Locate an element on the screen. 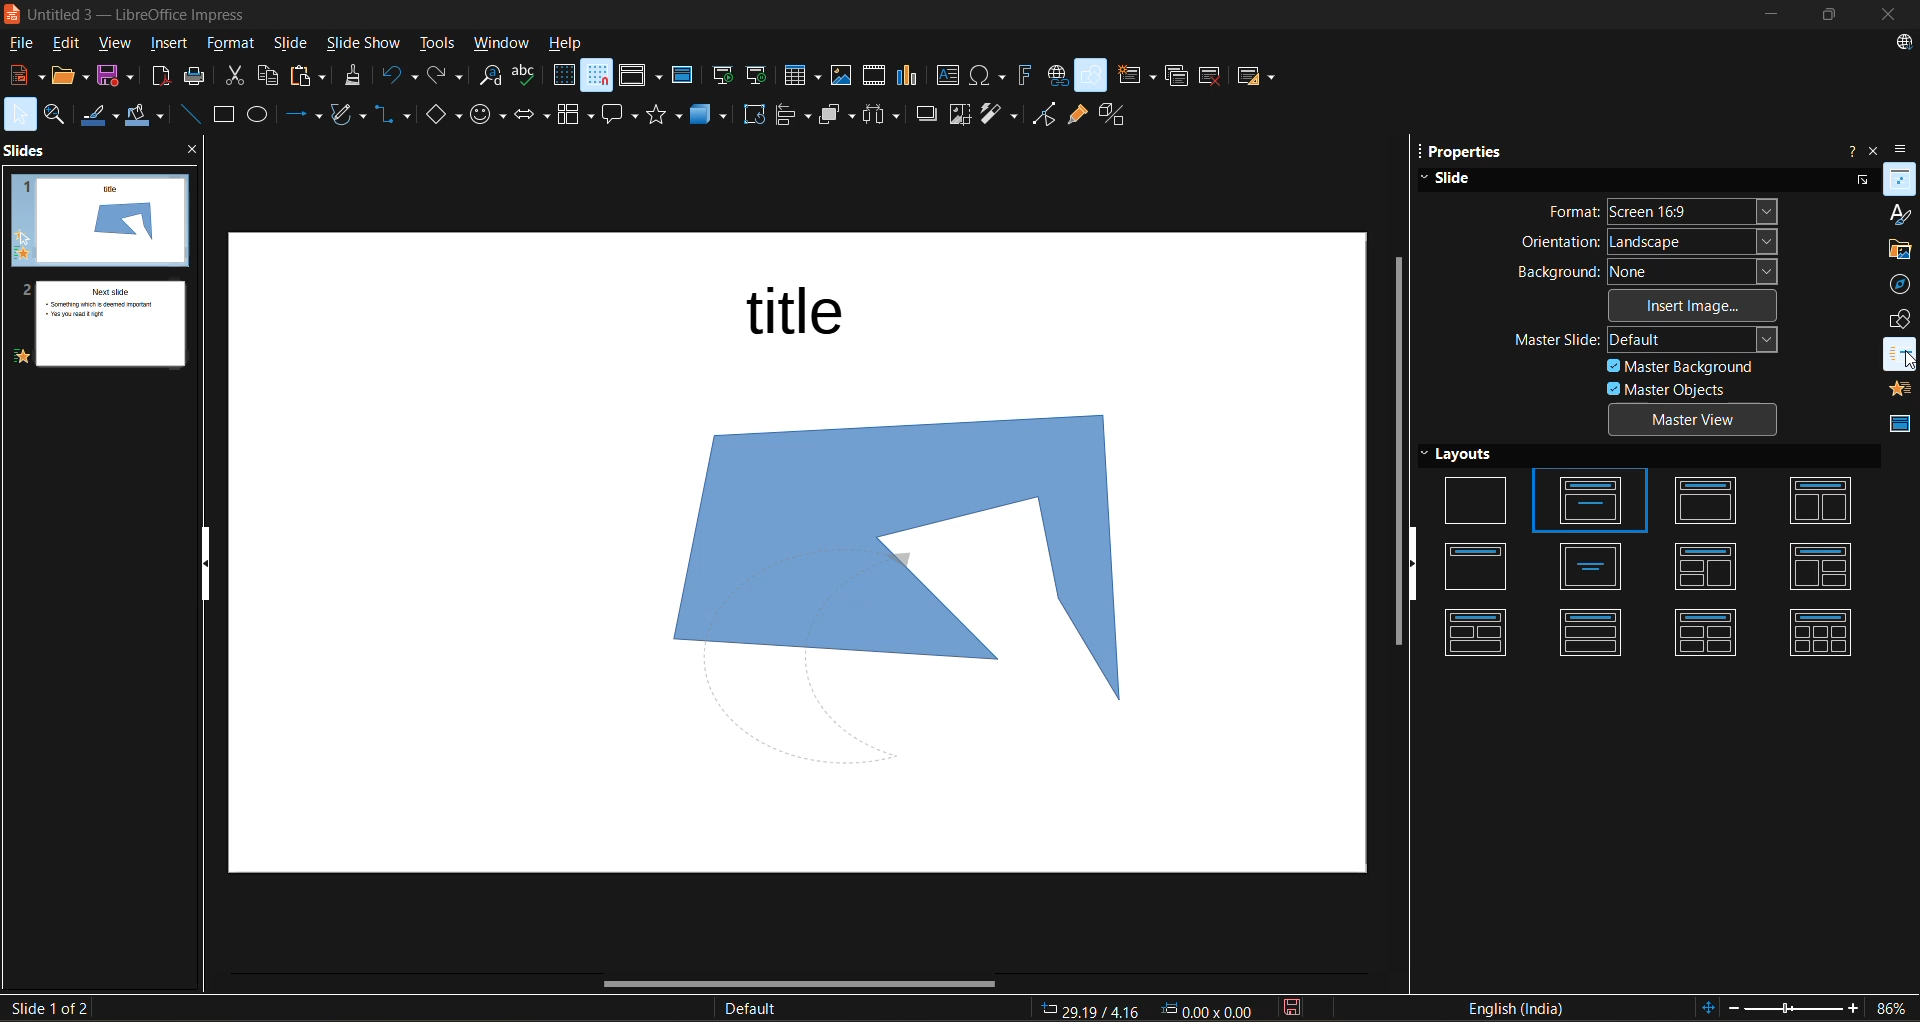  master objects is located at coordinates (1669, 391).